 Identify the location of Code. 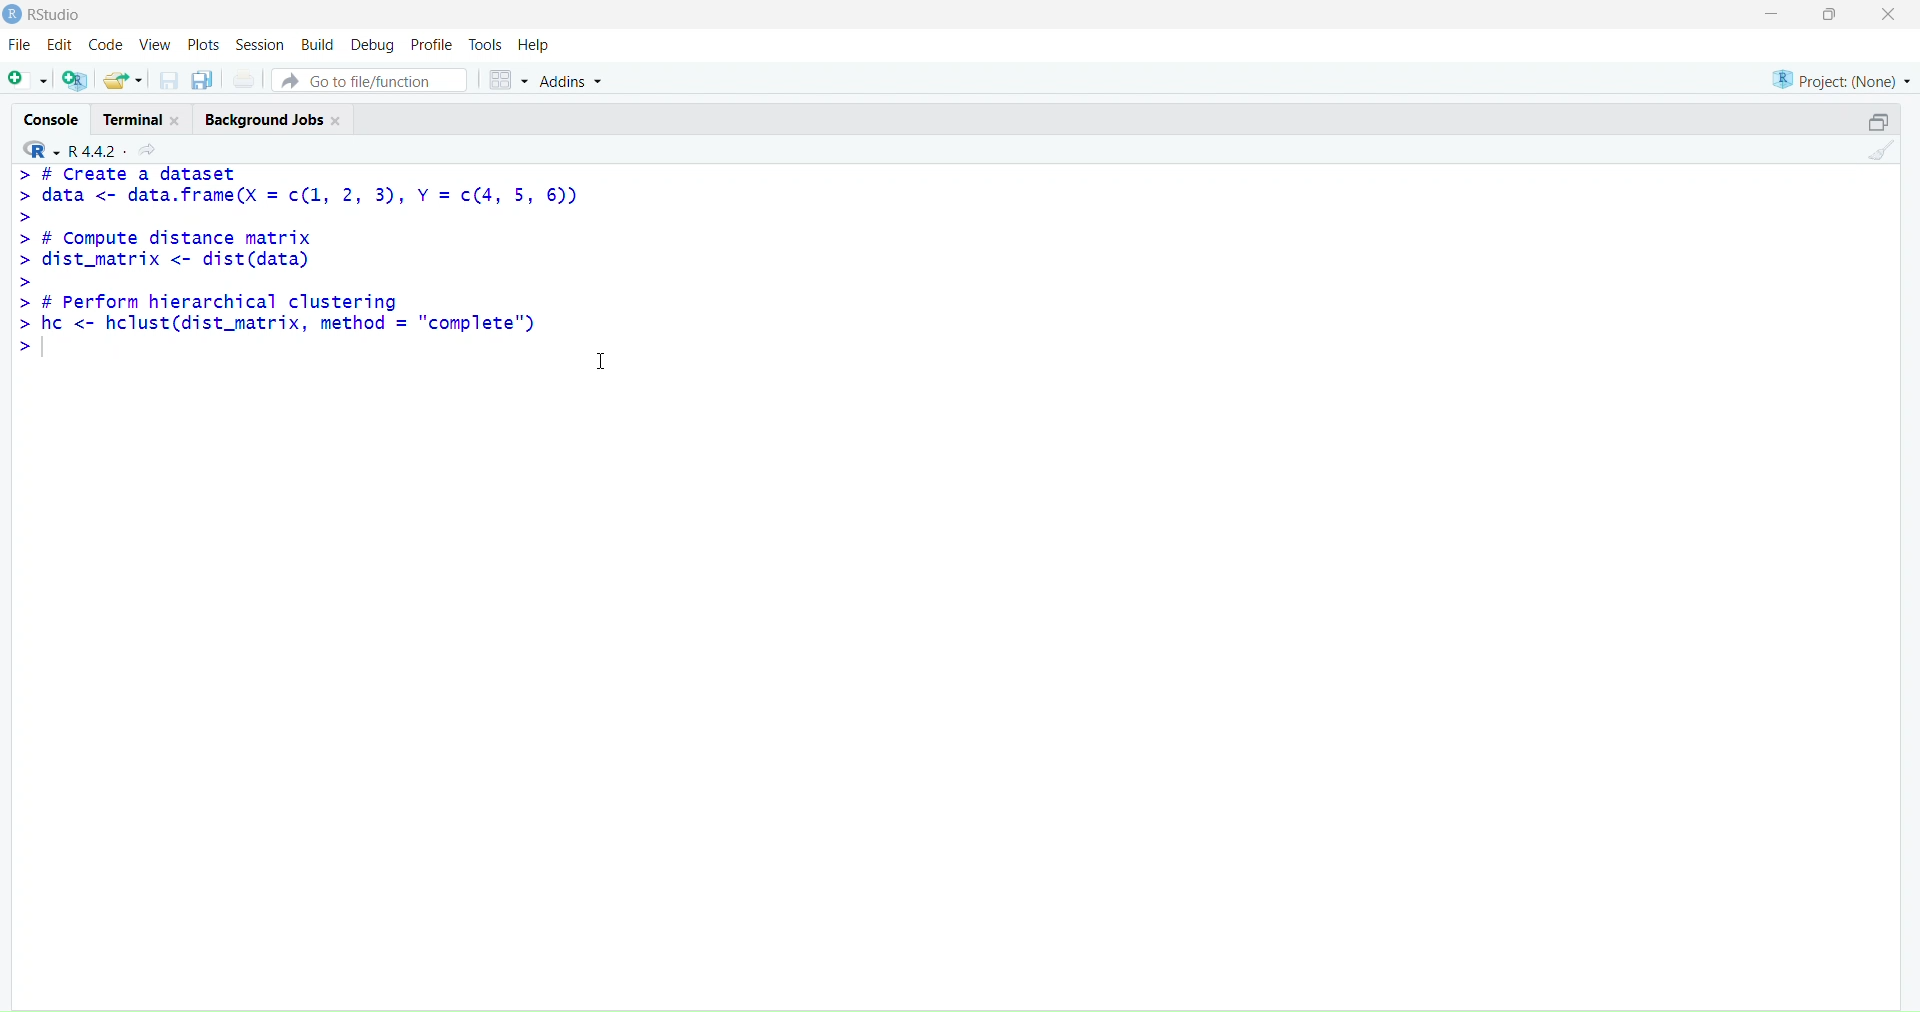
(107, 46).